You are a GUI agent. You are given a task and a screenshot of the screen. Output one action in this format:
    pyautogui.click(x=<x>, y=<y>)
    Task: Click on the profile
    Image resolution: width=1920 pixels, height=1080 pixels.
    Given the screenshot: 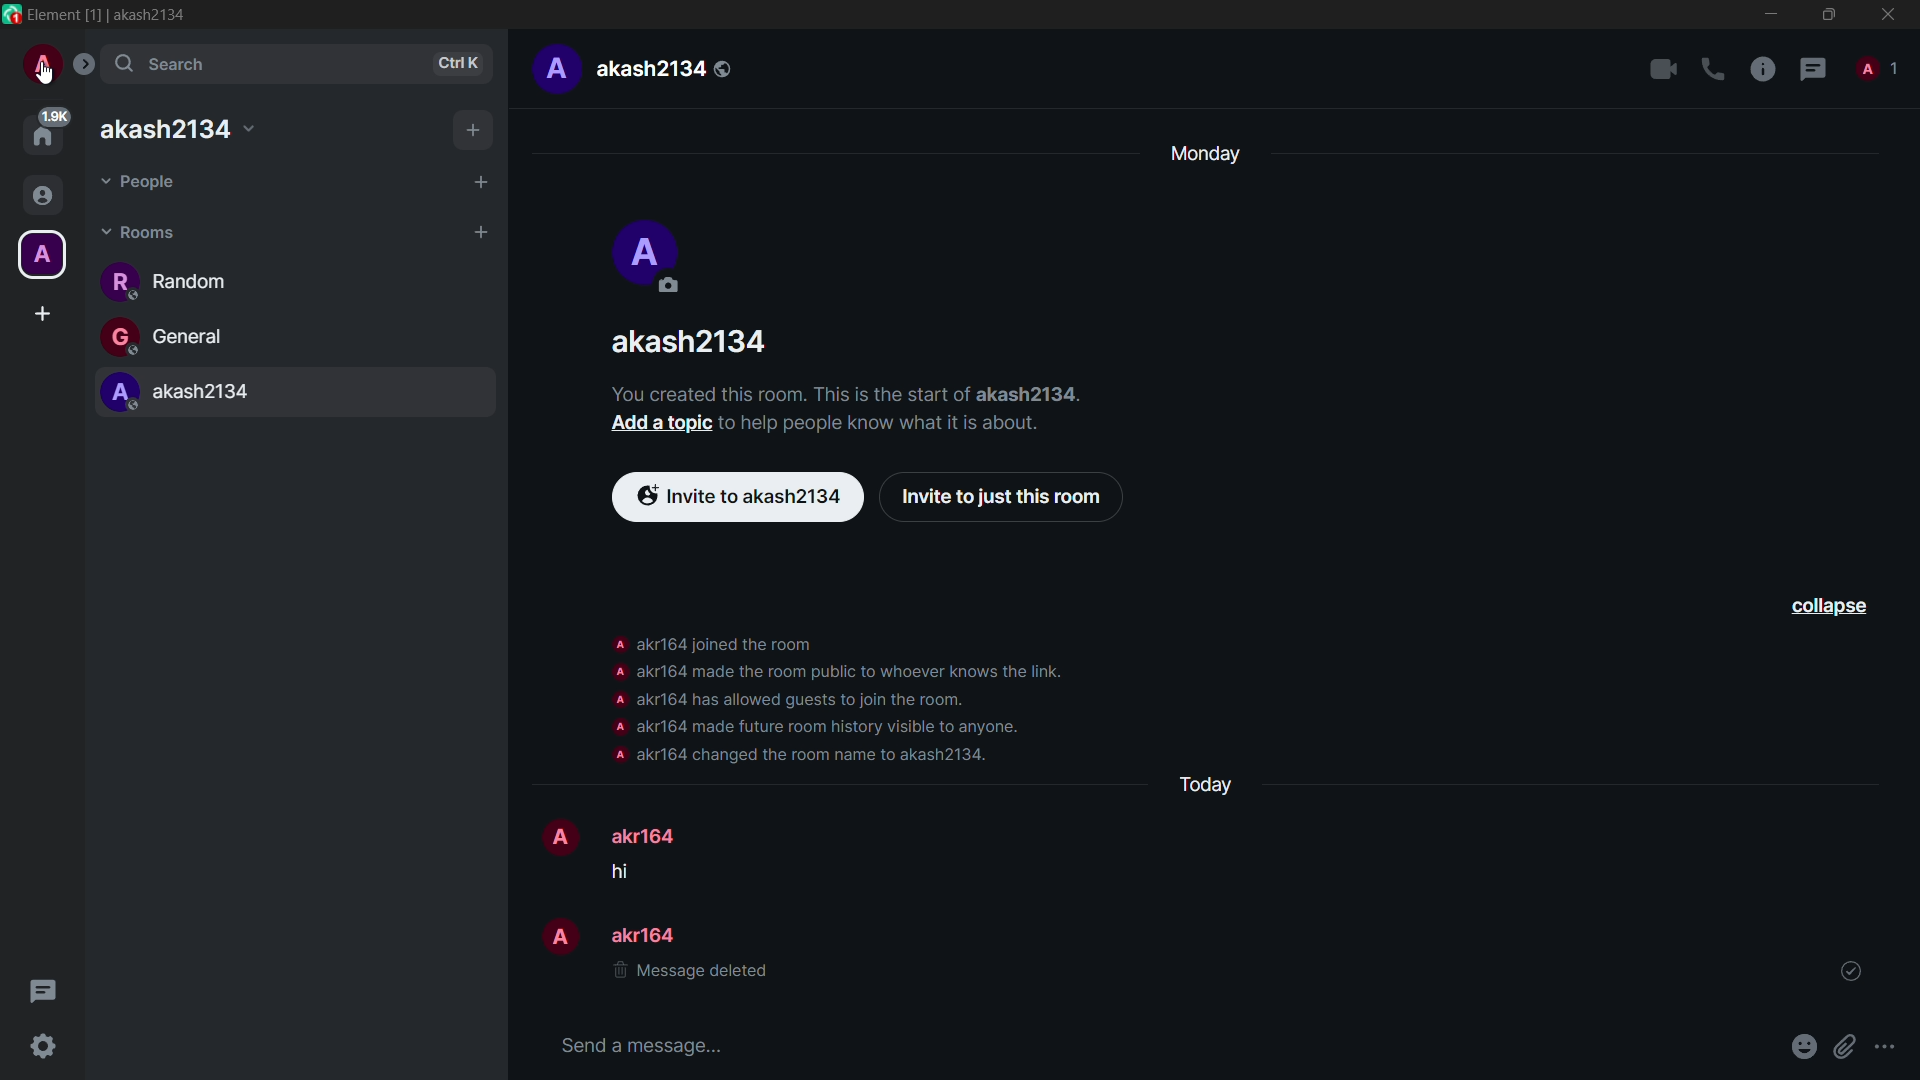 What is the action you would take?
    pyautogui.click(x=554, y=69)
    